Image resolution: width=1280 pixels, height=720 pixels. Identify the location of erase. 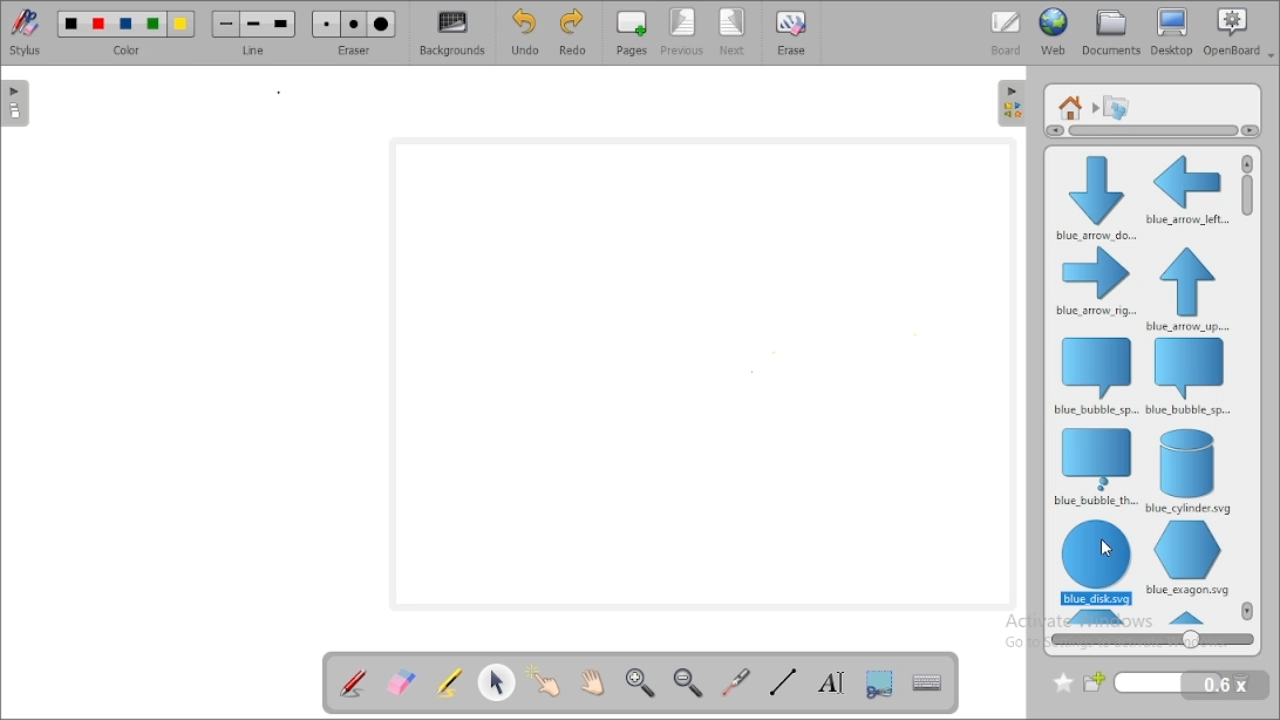
(792, 32).